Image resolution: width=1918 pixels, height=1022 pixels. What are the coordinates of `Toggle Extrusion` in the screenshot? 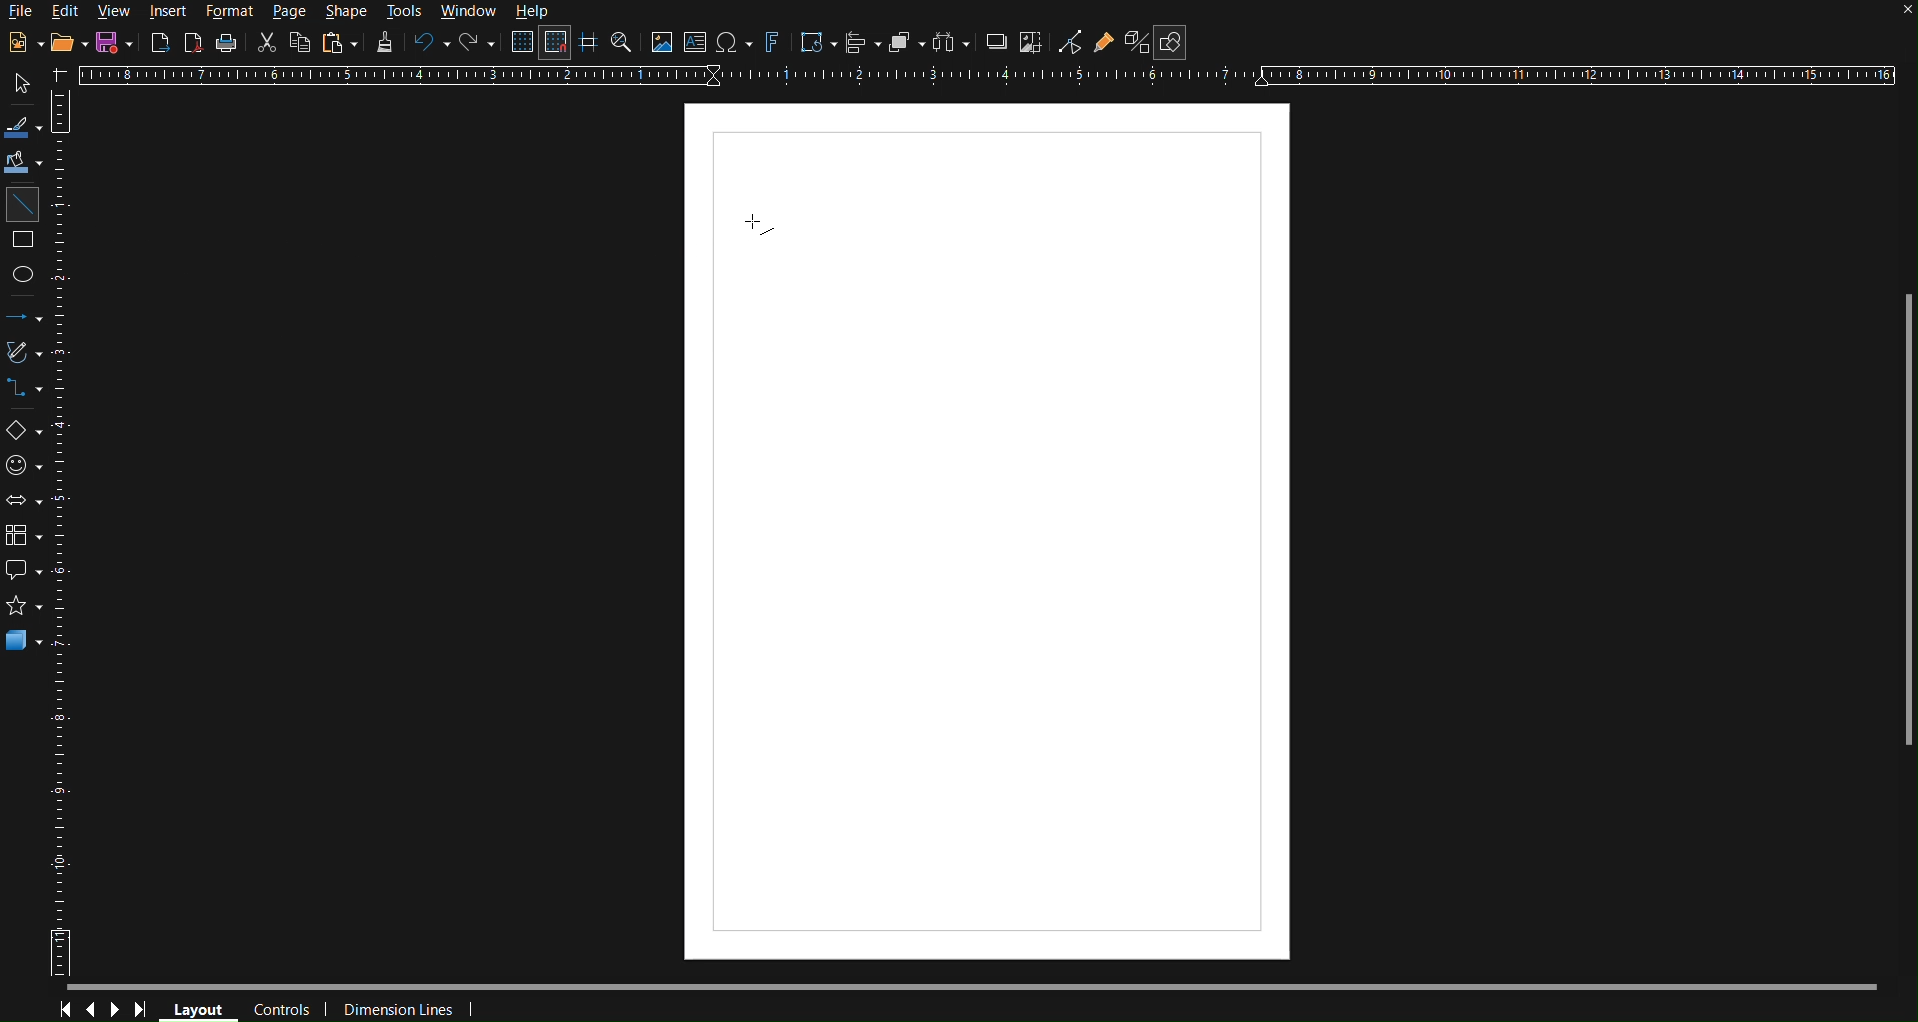 It's located at (1136, 42).